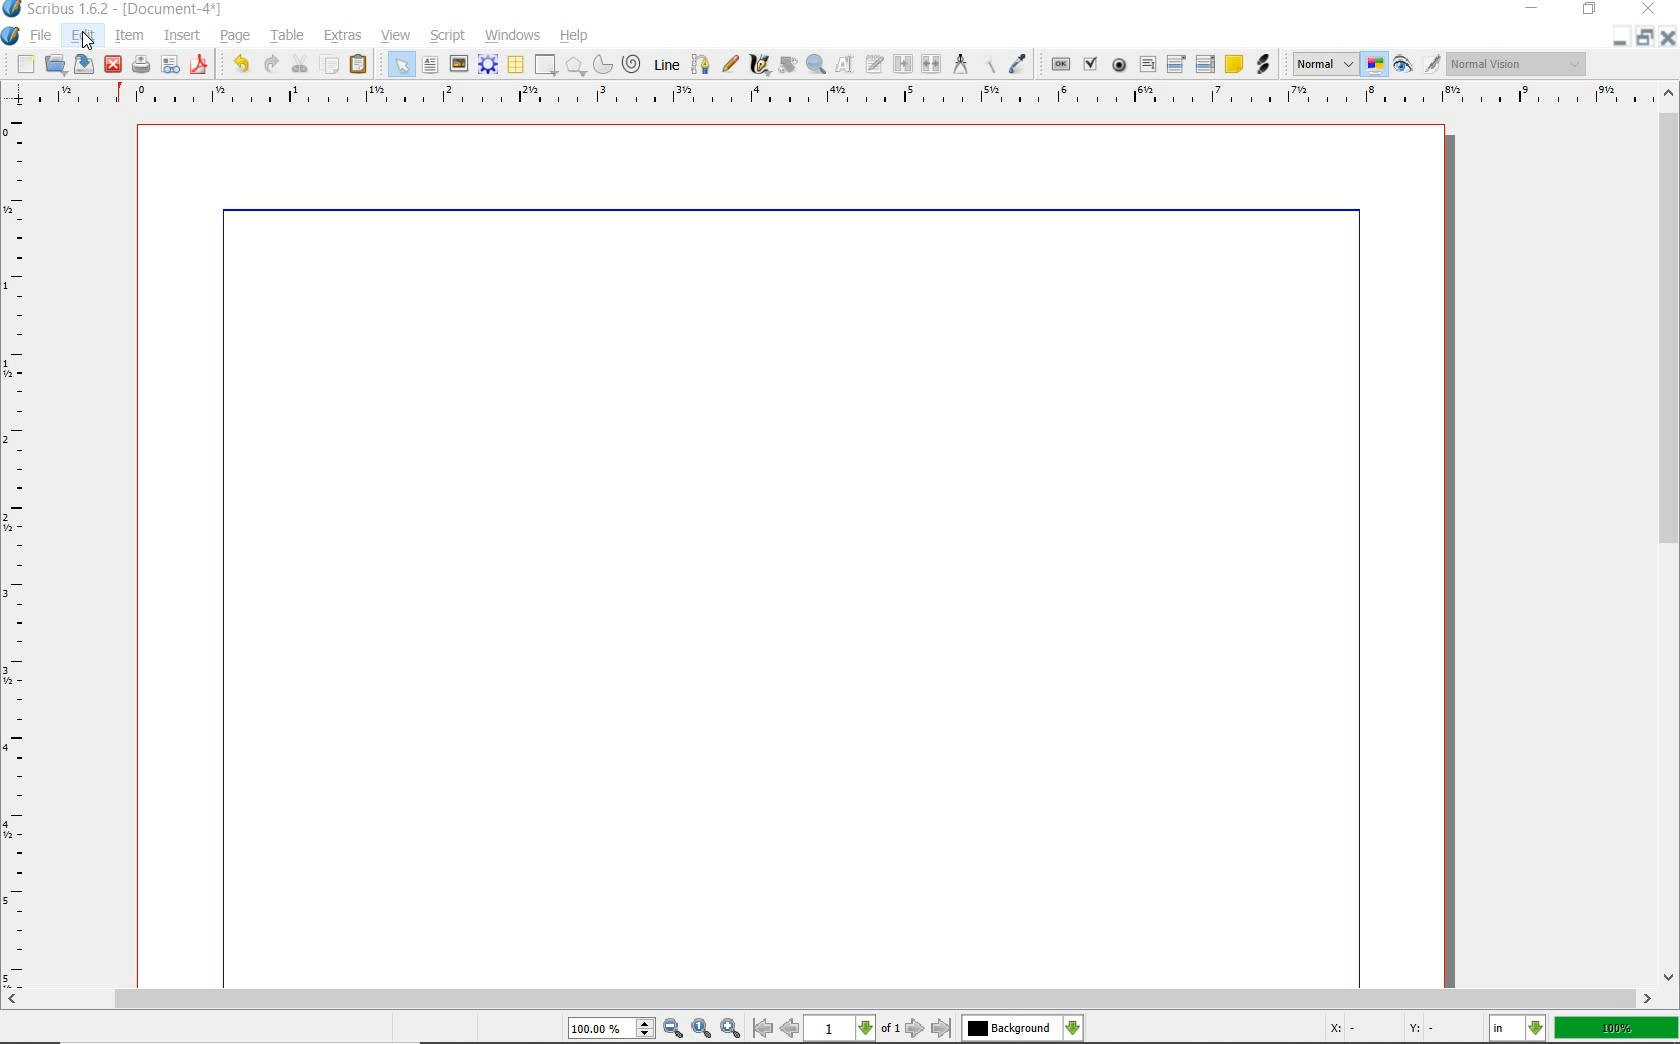 The image size is (1680, 1044). I want to click on line, so click(665, 64).